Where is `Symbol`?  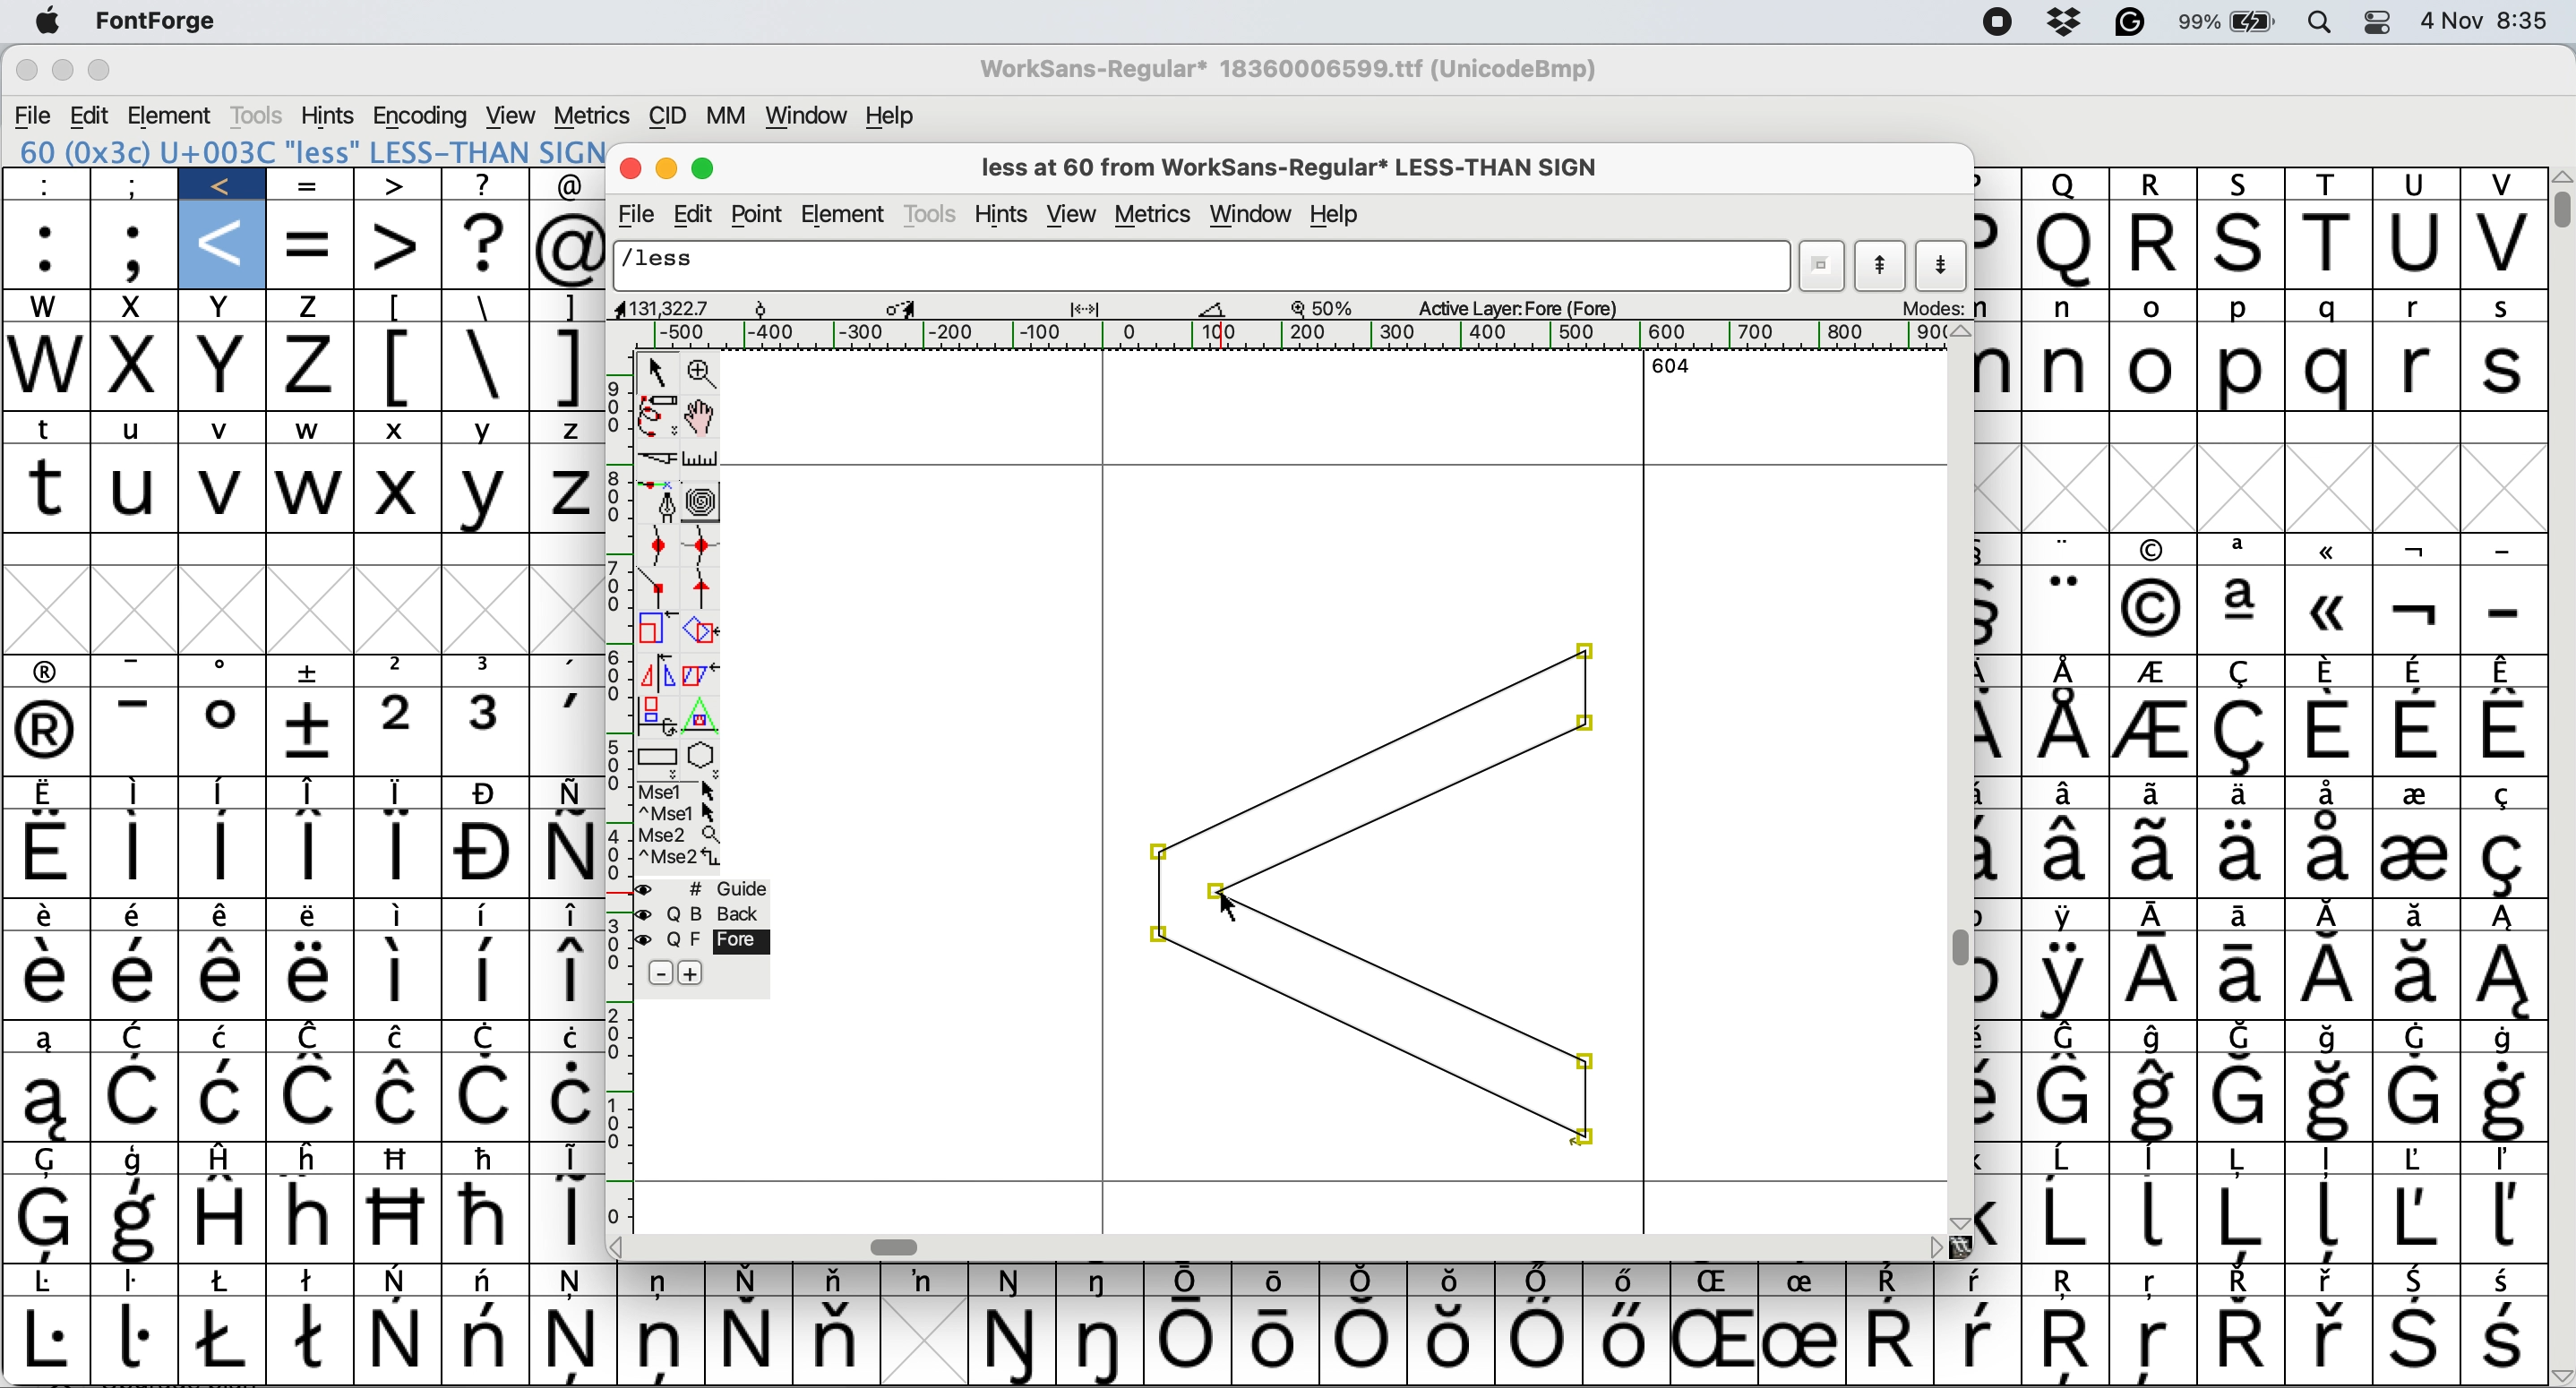 Symbol is located at coordinates (2502, 1218).